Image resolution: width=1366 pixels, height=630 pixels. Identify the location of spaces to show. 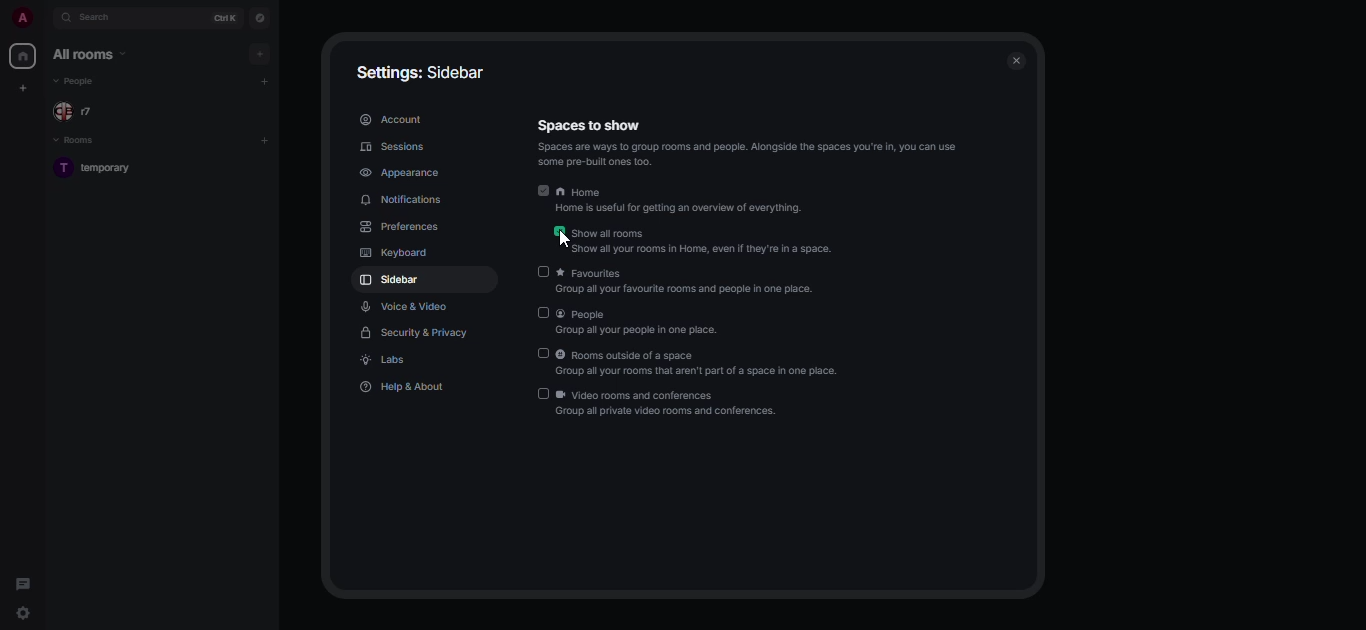
(588, 124).